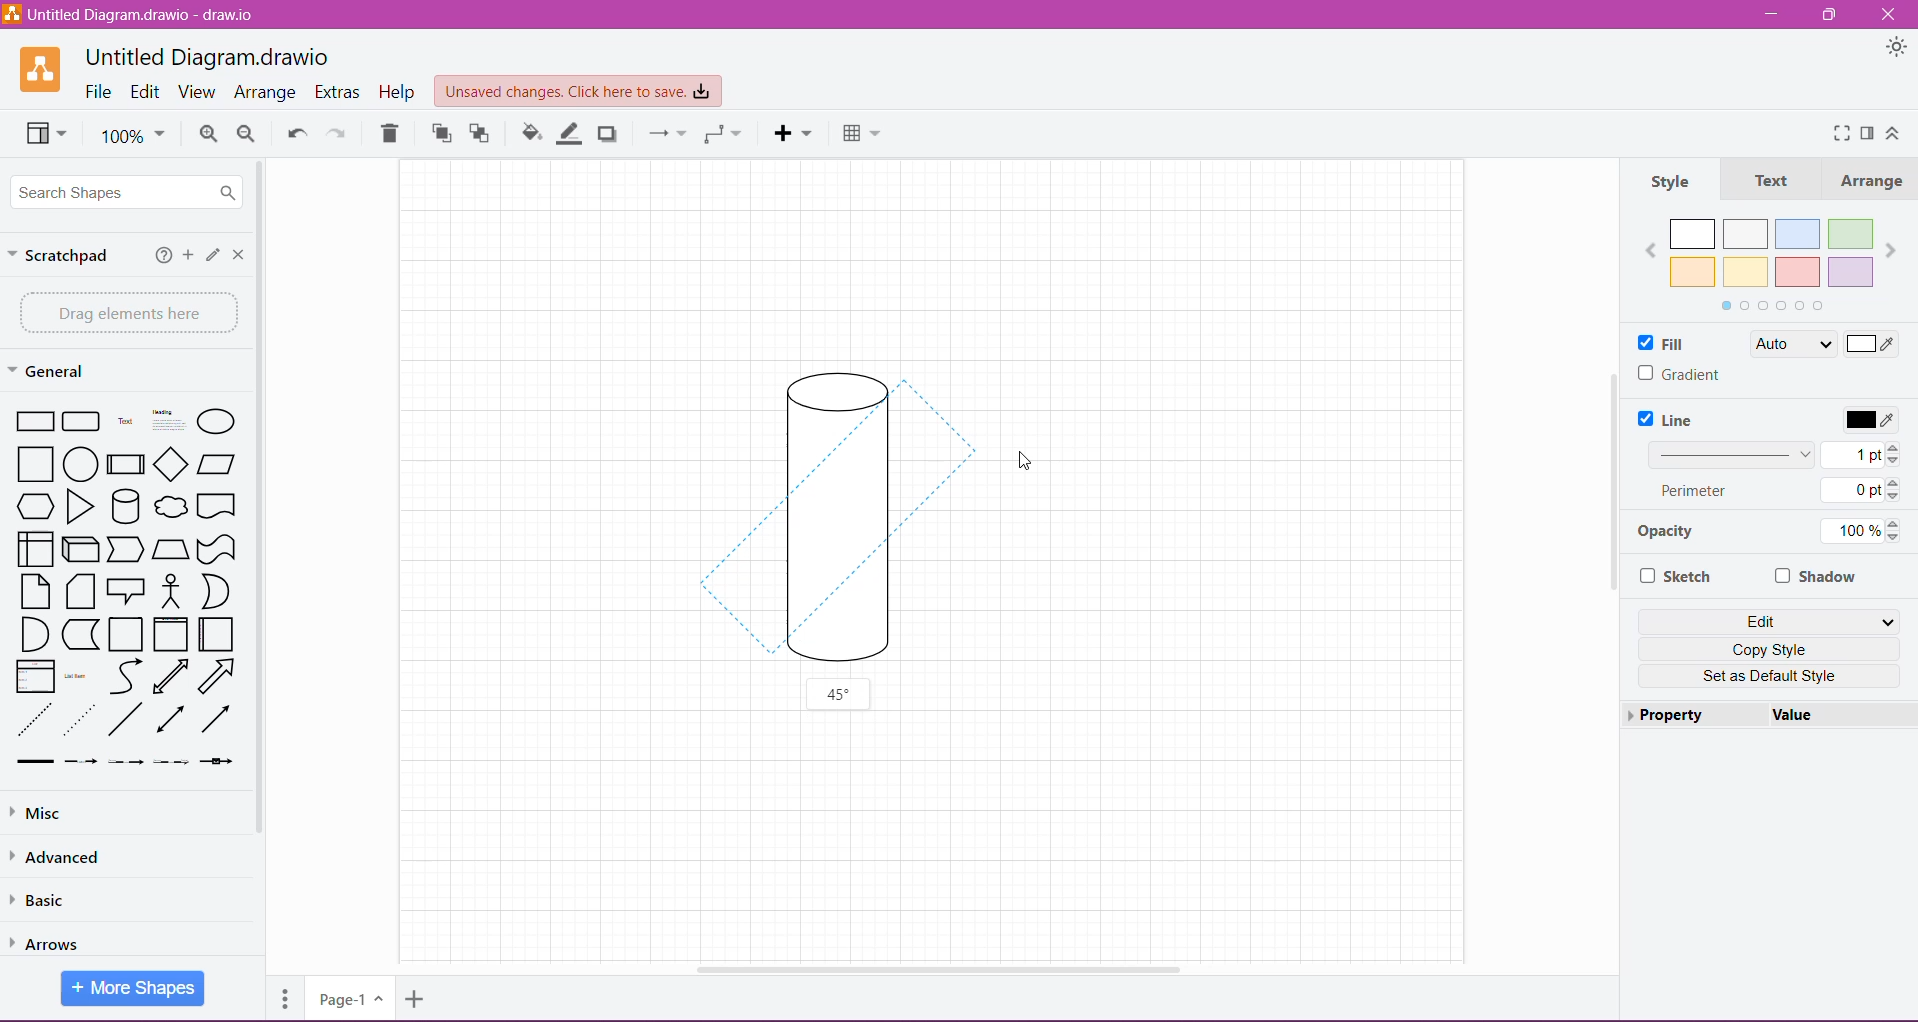 The height and width of the screenshot is (1022, 1918). I want to click on Horizontal Scroll Bar, so click(944, 970).